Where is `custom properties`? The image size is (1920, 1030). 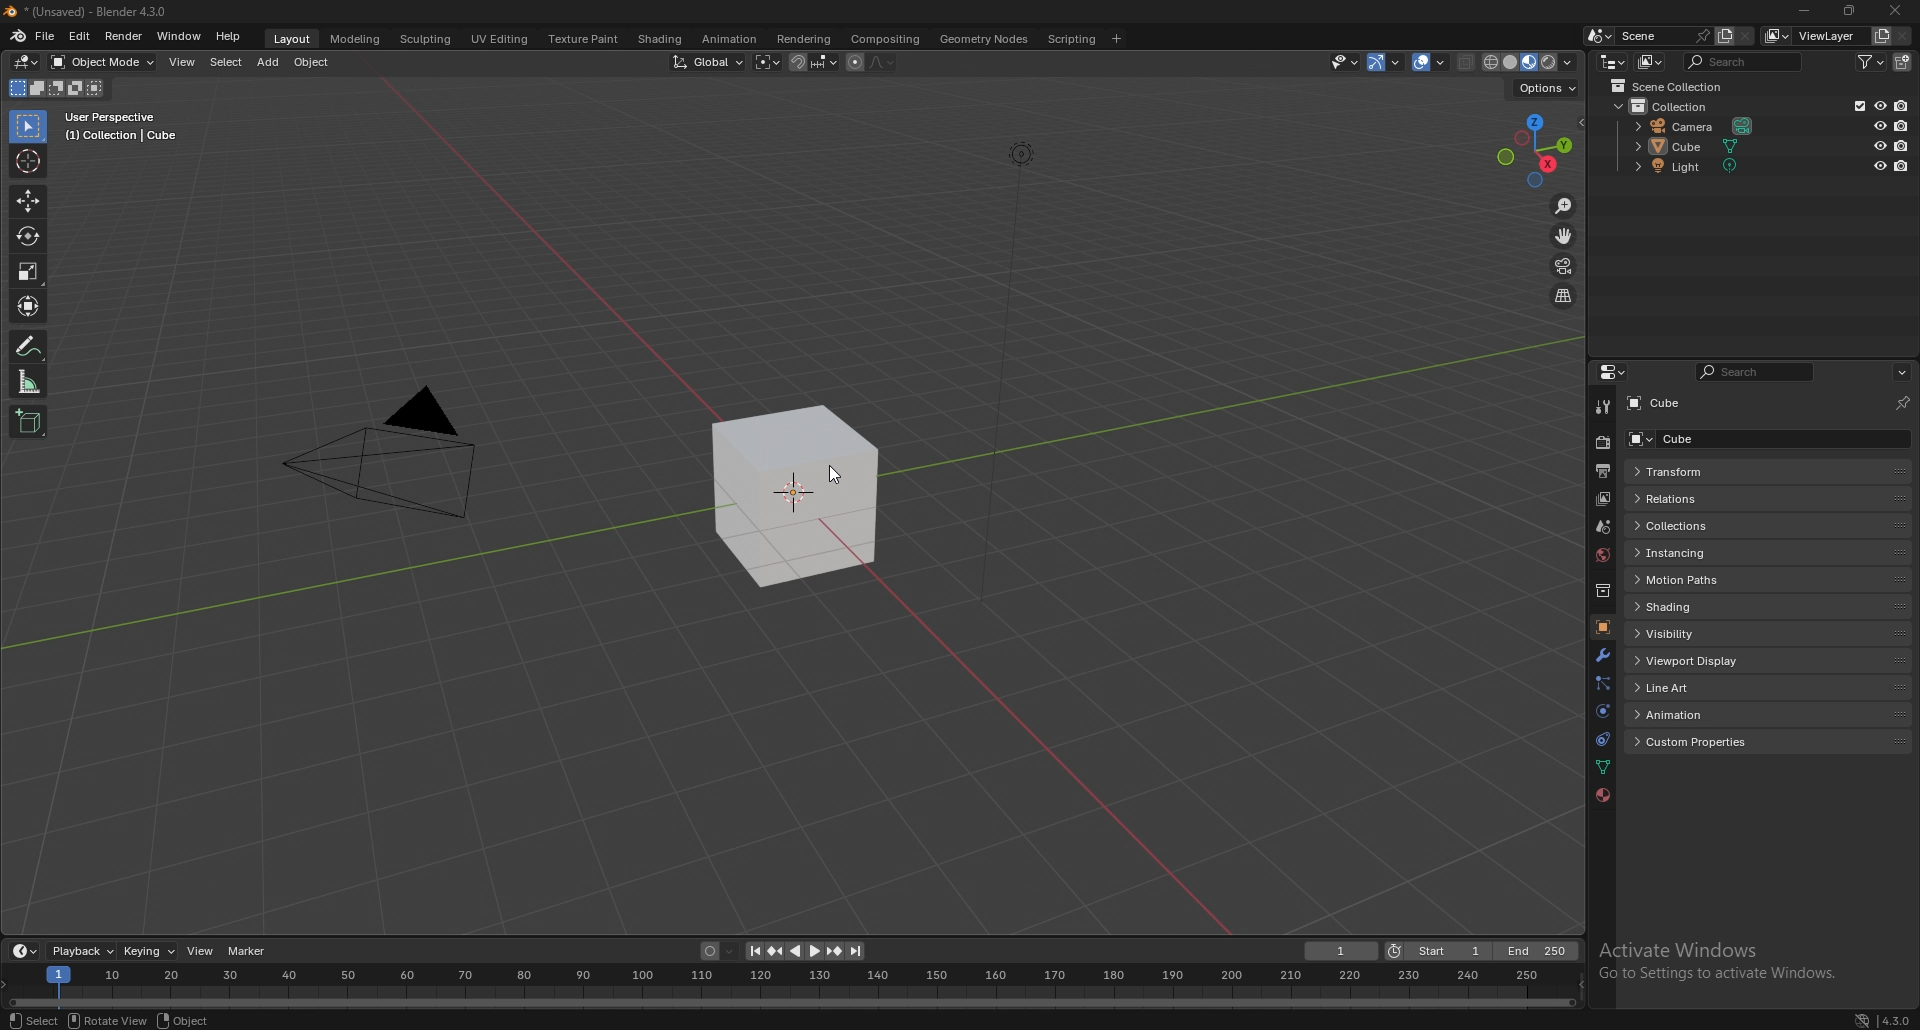
custom properties is located at coordinates (1699, 741).